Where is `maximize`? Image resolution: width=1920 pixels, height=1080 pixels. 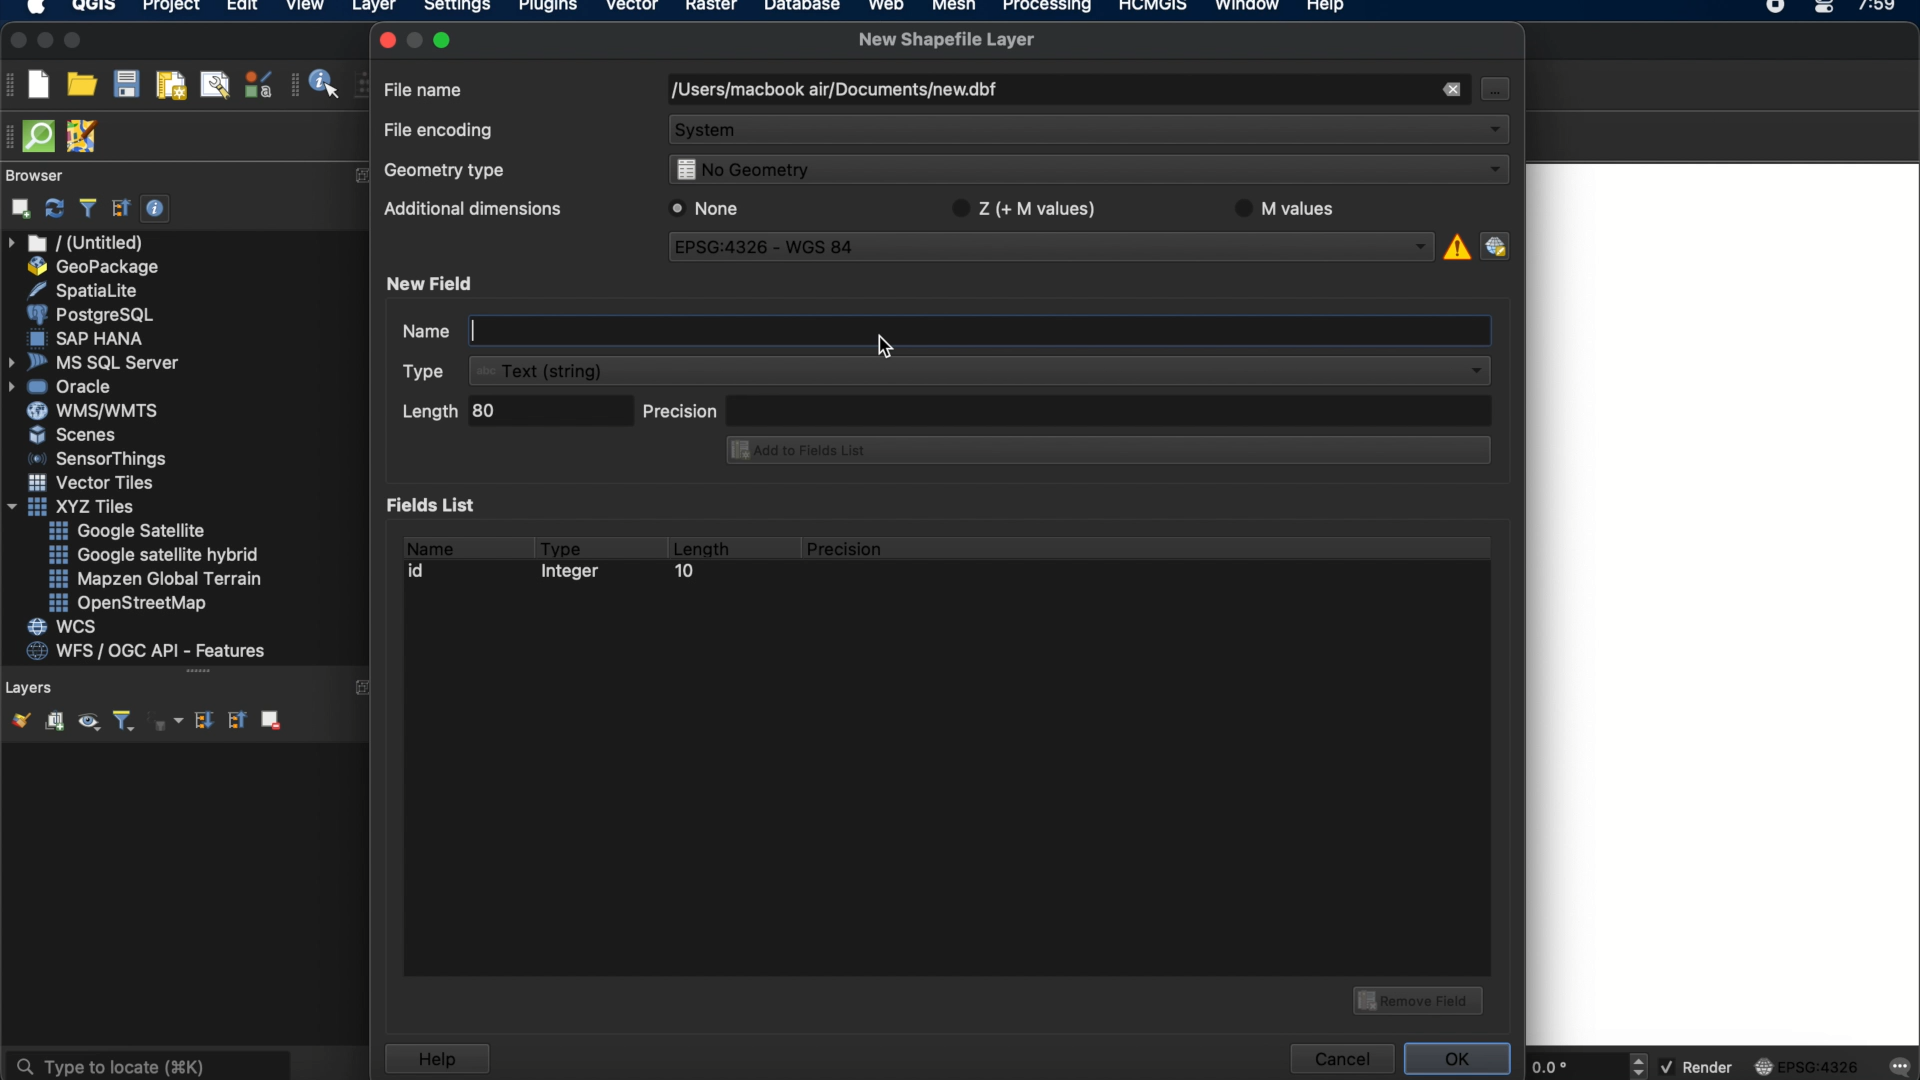 maximize is located at coordinates (446, 39).